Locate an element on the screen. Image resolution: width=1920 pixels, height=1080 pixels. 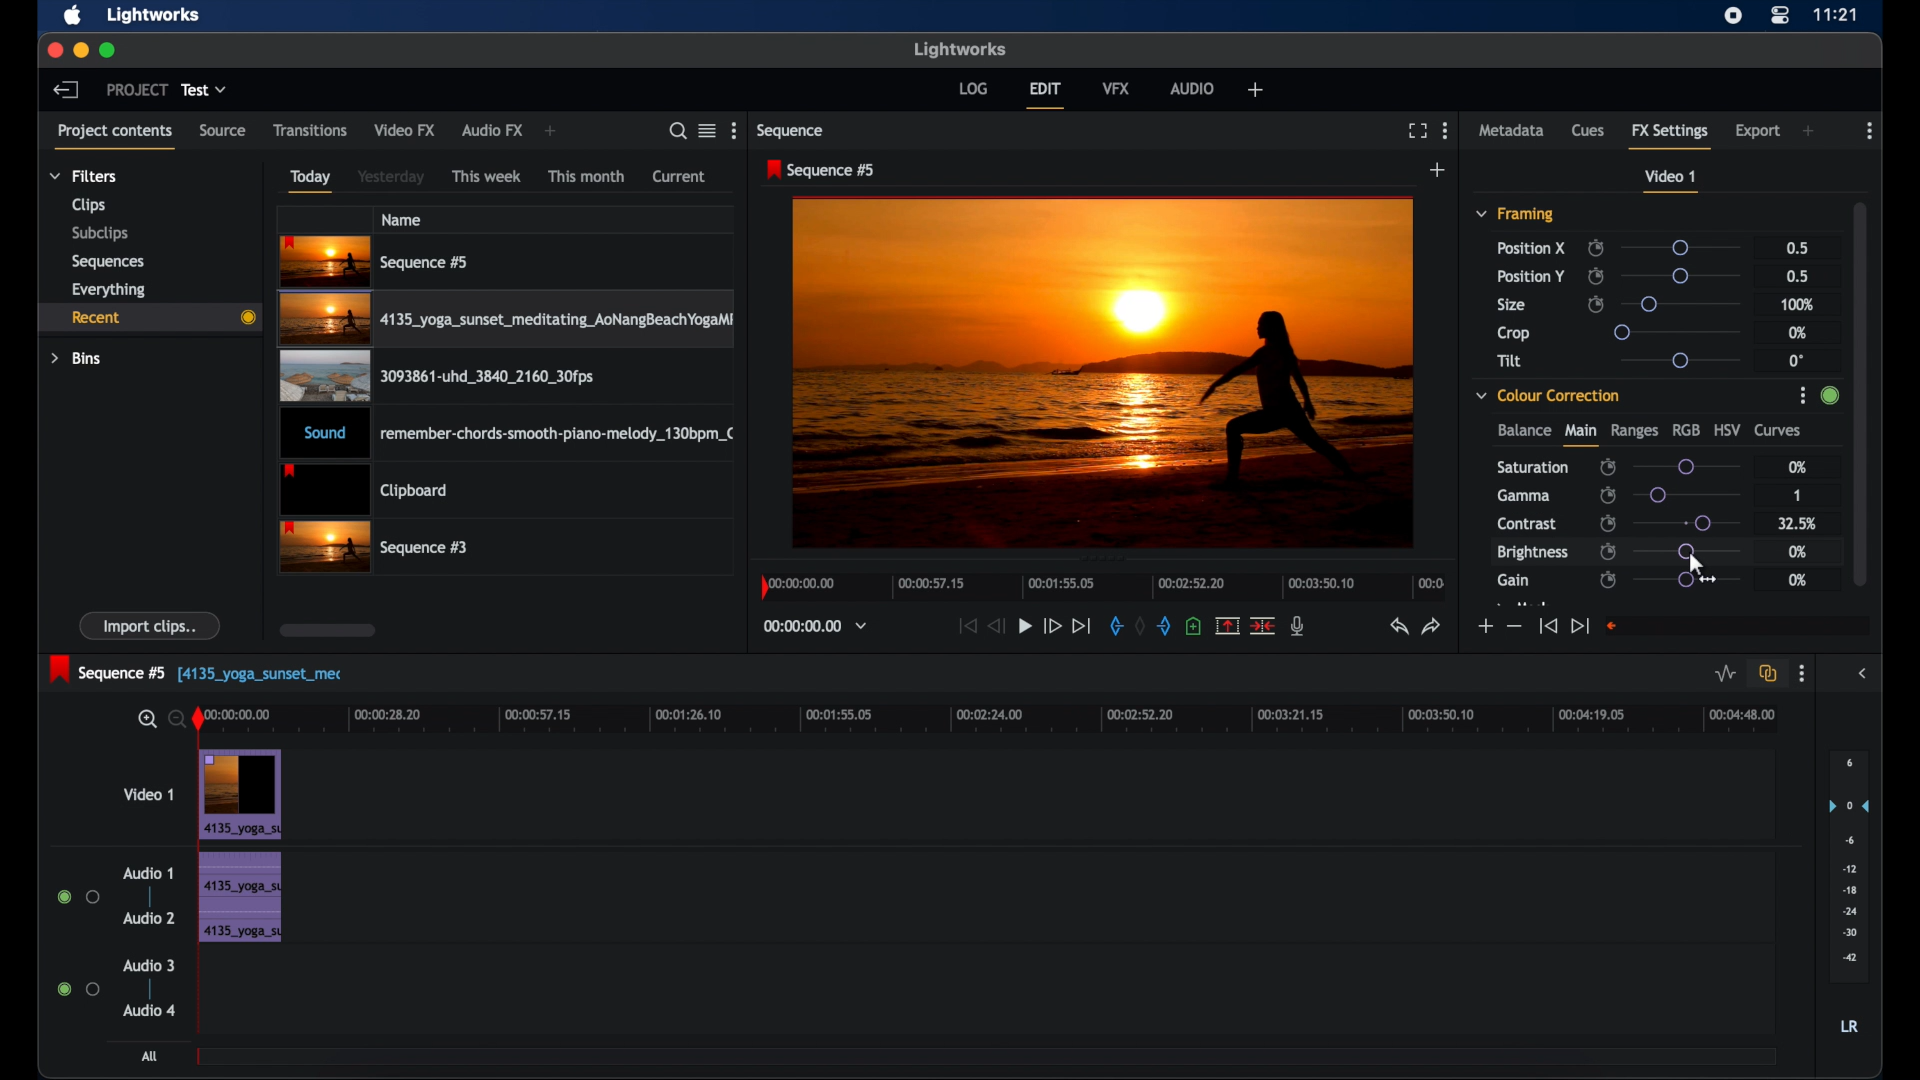
metadata is located at coordinates (1512, 129).